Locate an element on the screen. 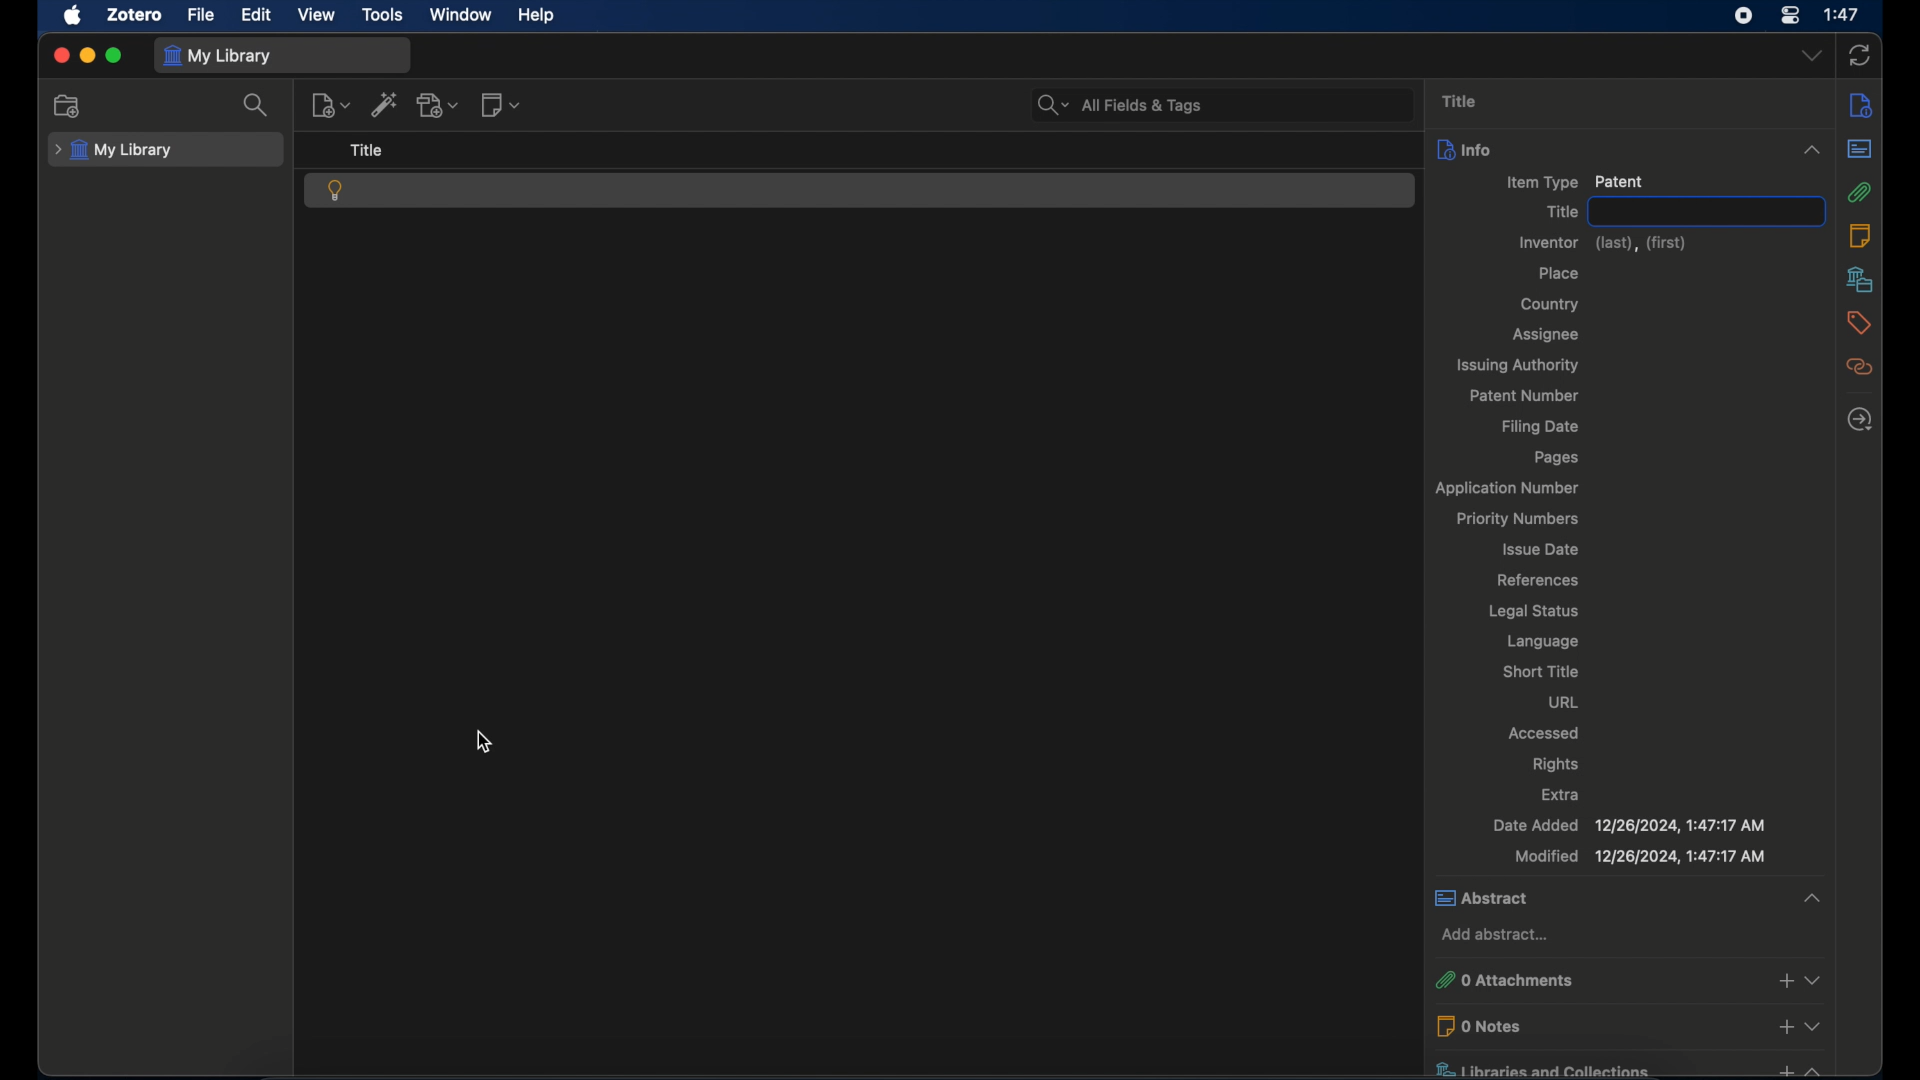 This screenshot has height=1080, width=1920. accessed is located at coordinates (1547, 733).